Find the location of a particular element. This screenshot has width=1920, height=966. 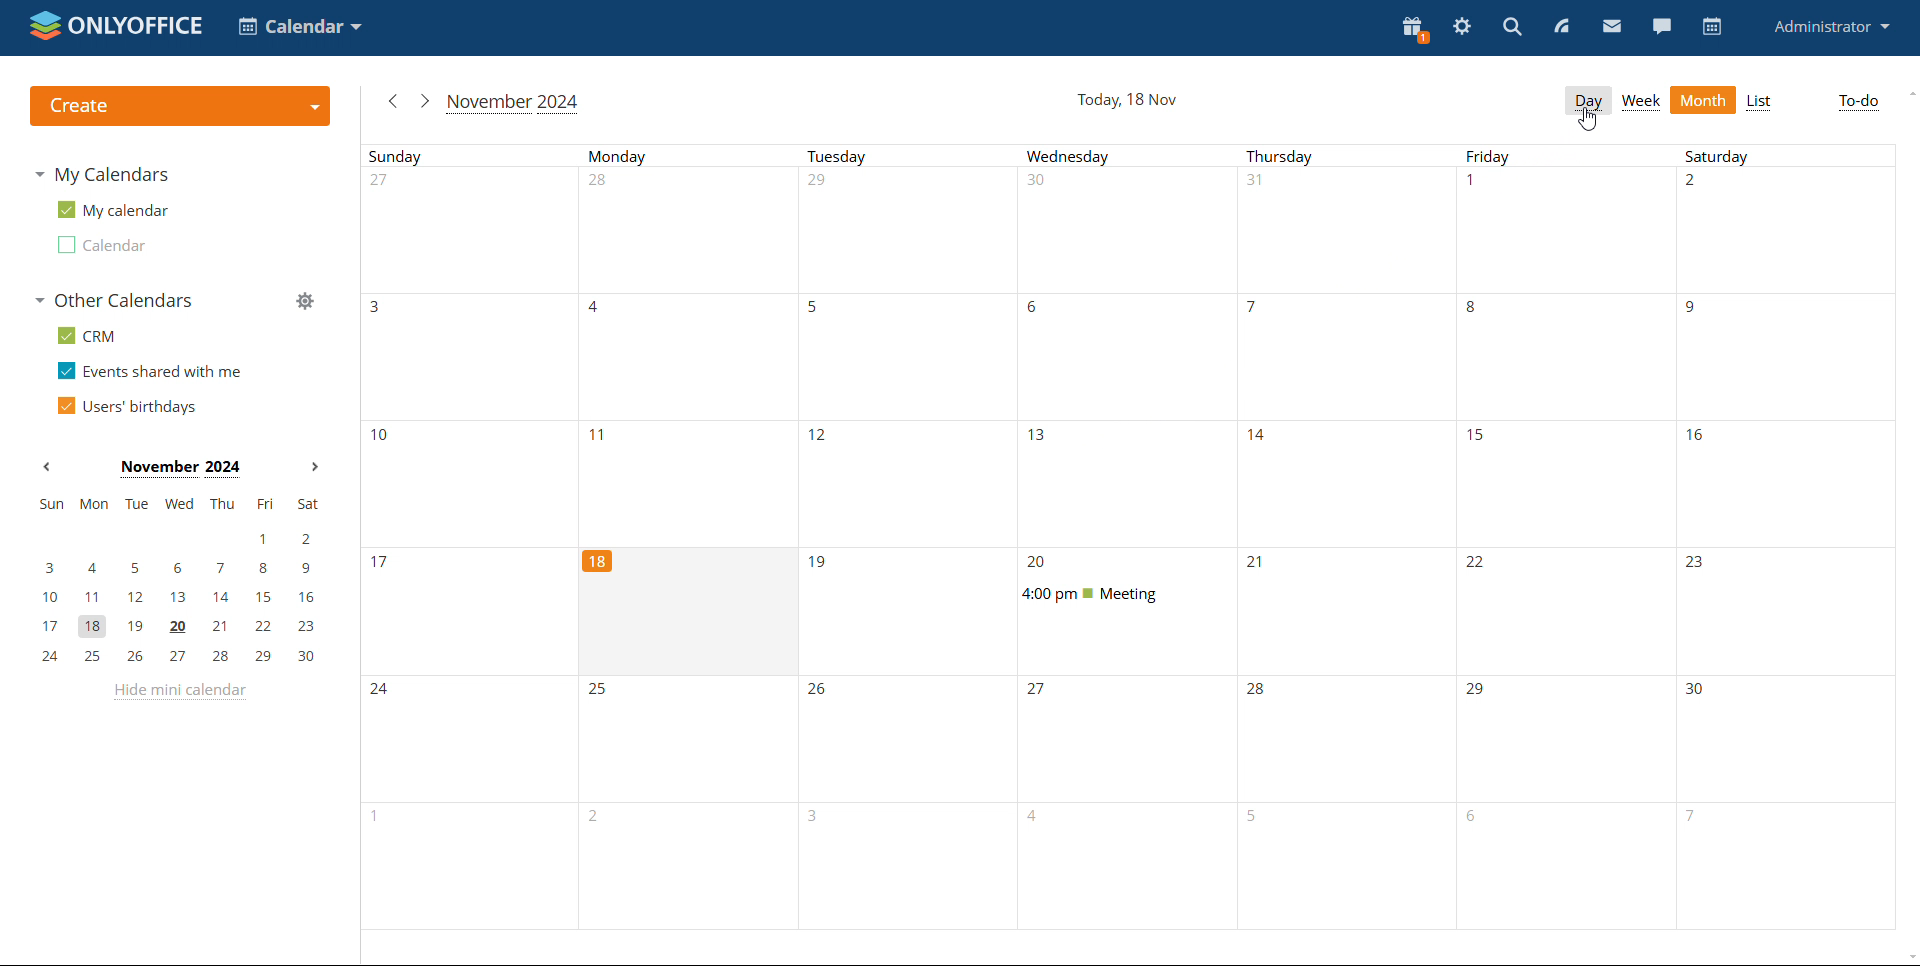

feed is located at coordinates (1562, 26).